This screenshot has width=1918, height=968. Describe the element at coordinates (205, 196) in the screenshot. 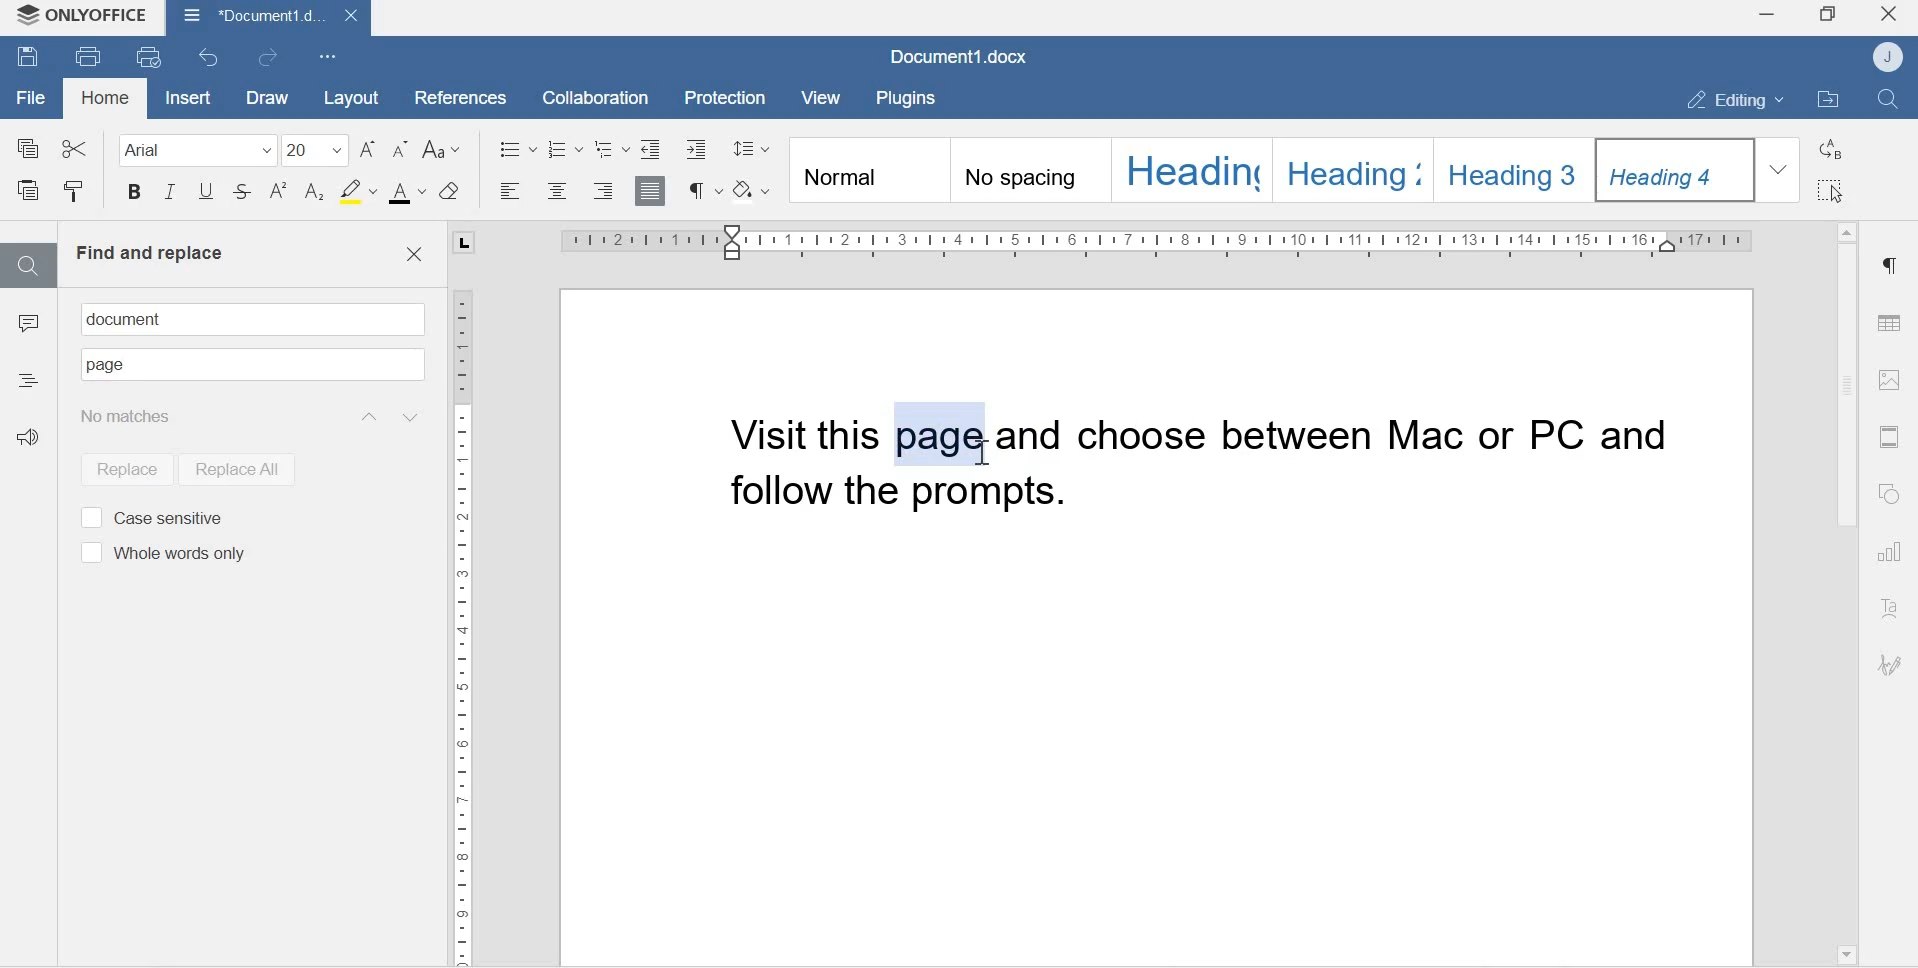

I see `Underline` at that location.